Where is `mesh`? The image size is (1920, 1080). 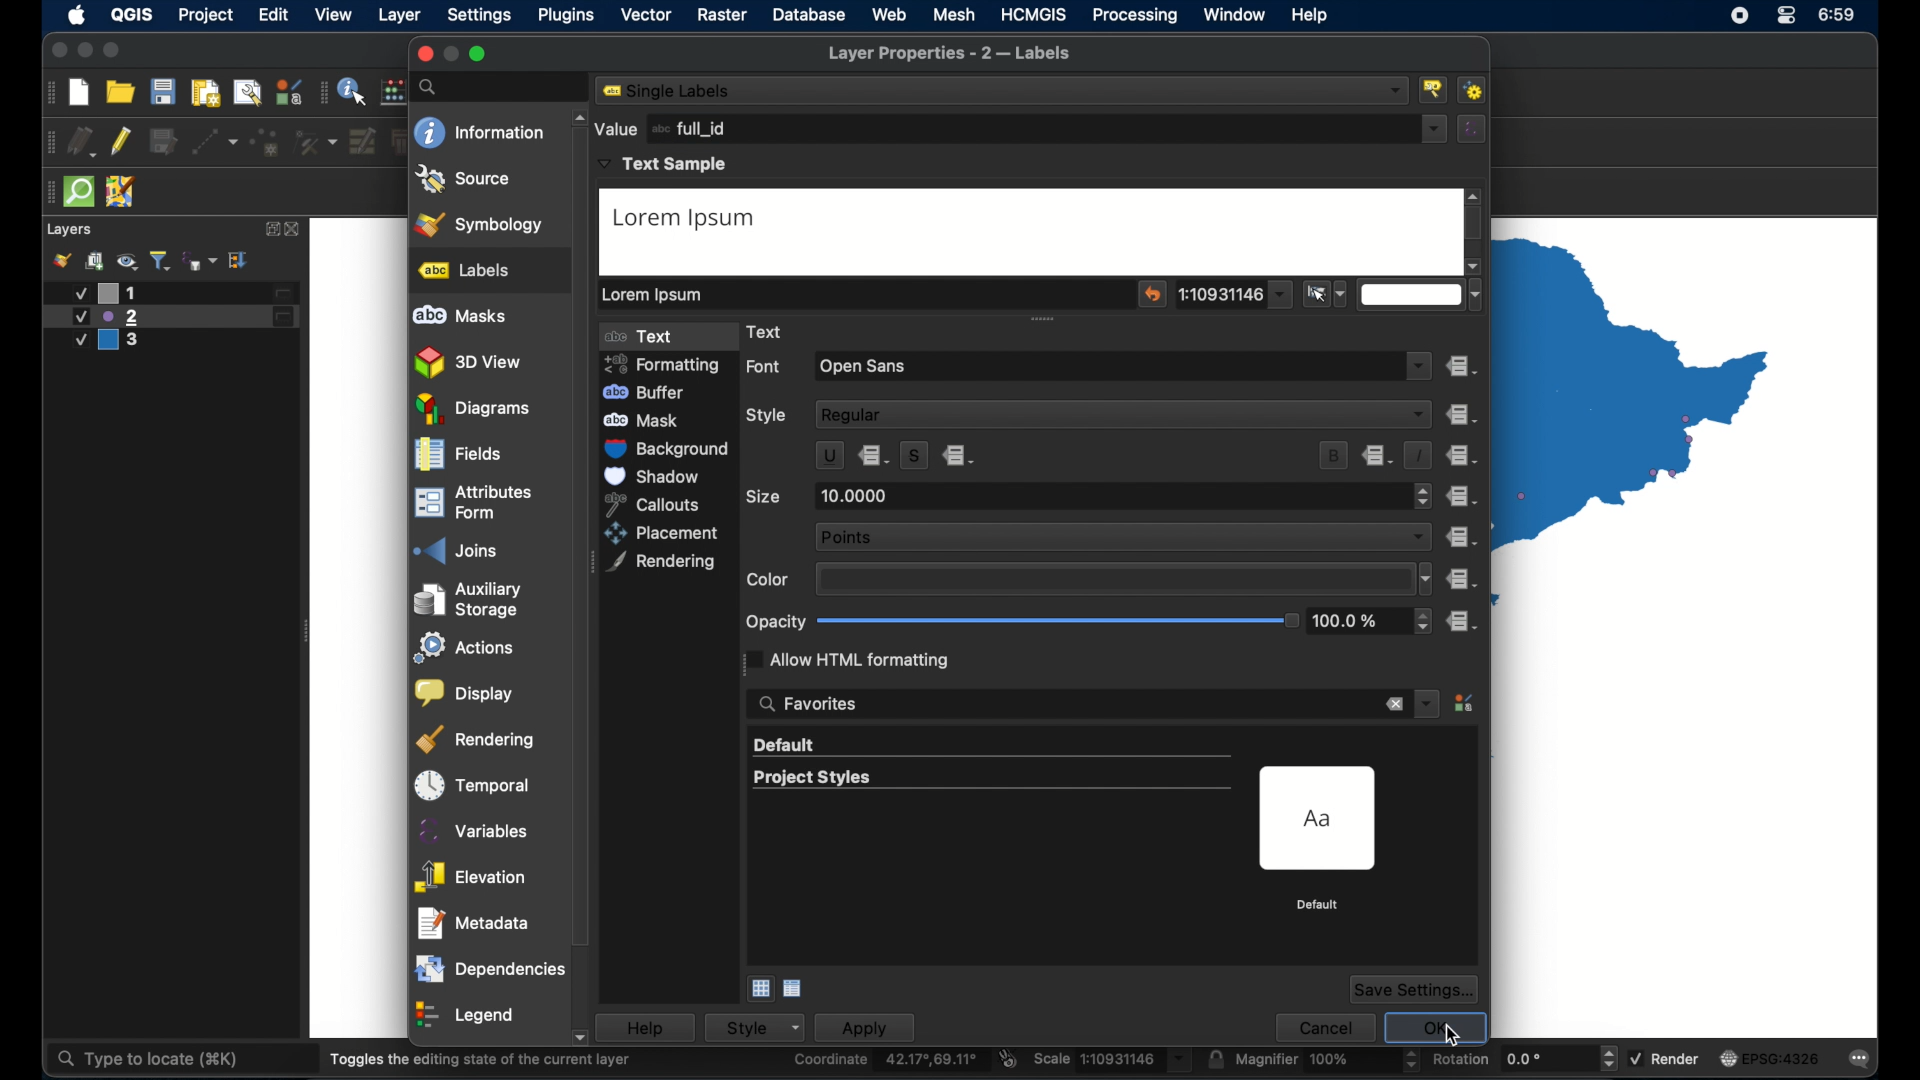
mesh is located at coordinates (954, 14).